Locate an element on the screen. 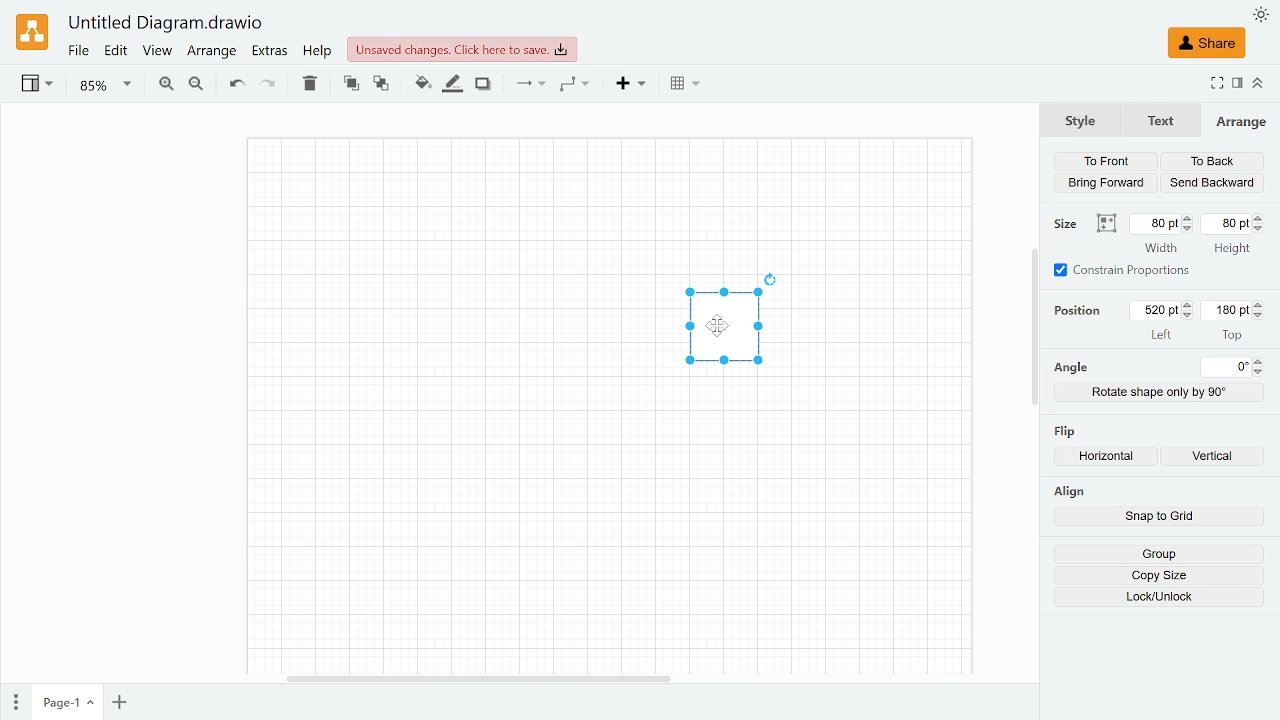 This screenshot has height=720, width=1280. Text is located at coordinates (1157, 121).